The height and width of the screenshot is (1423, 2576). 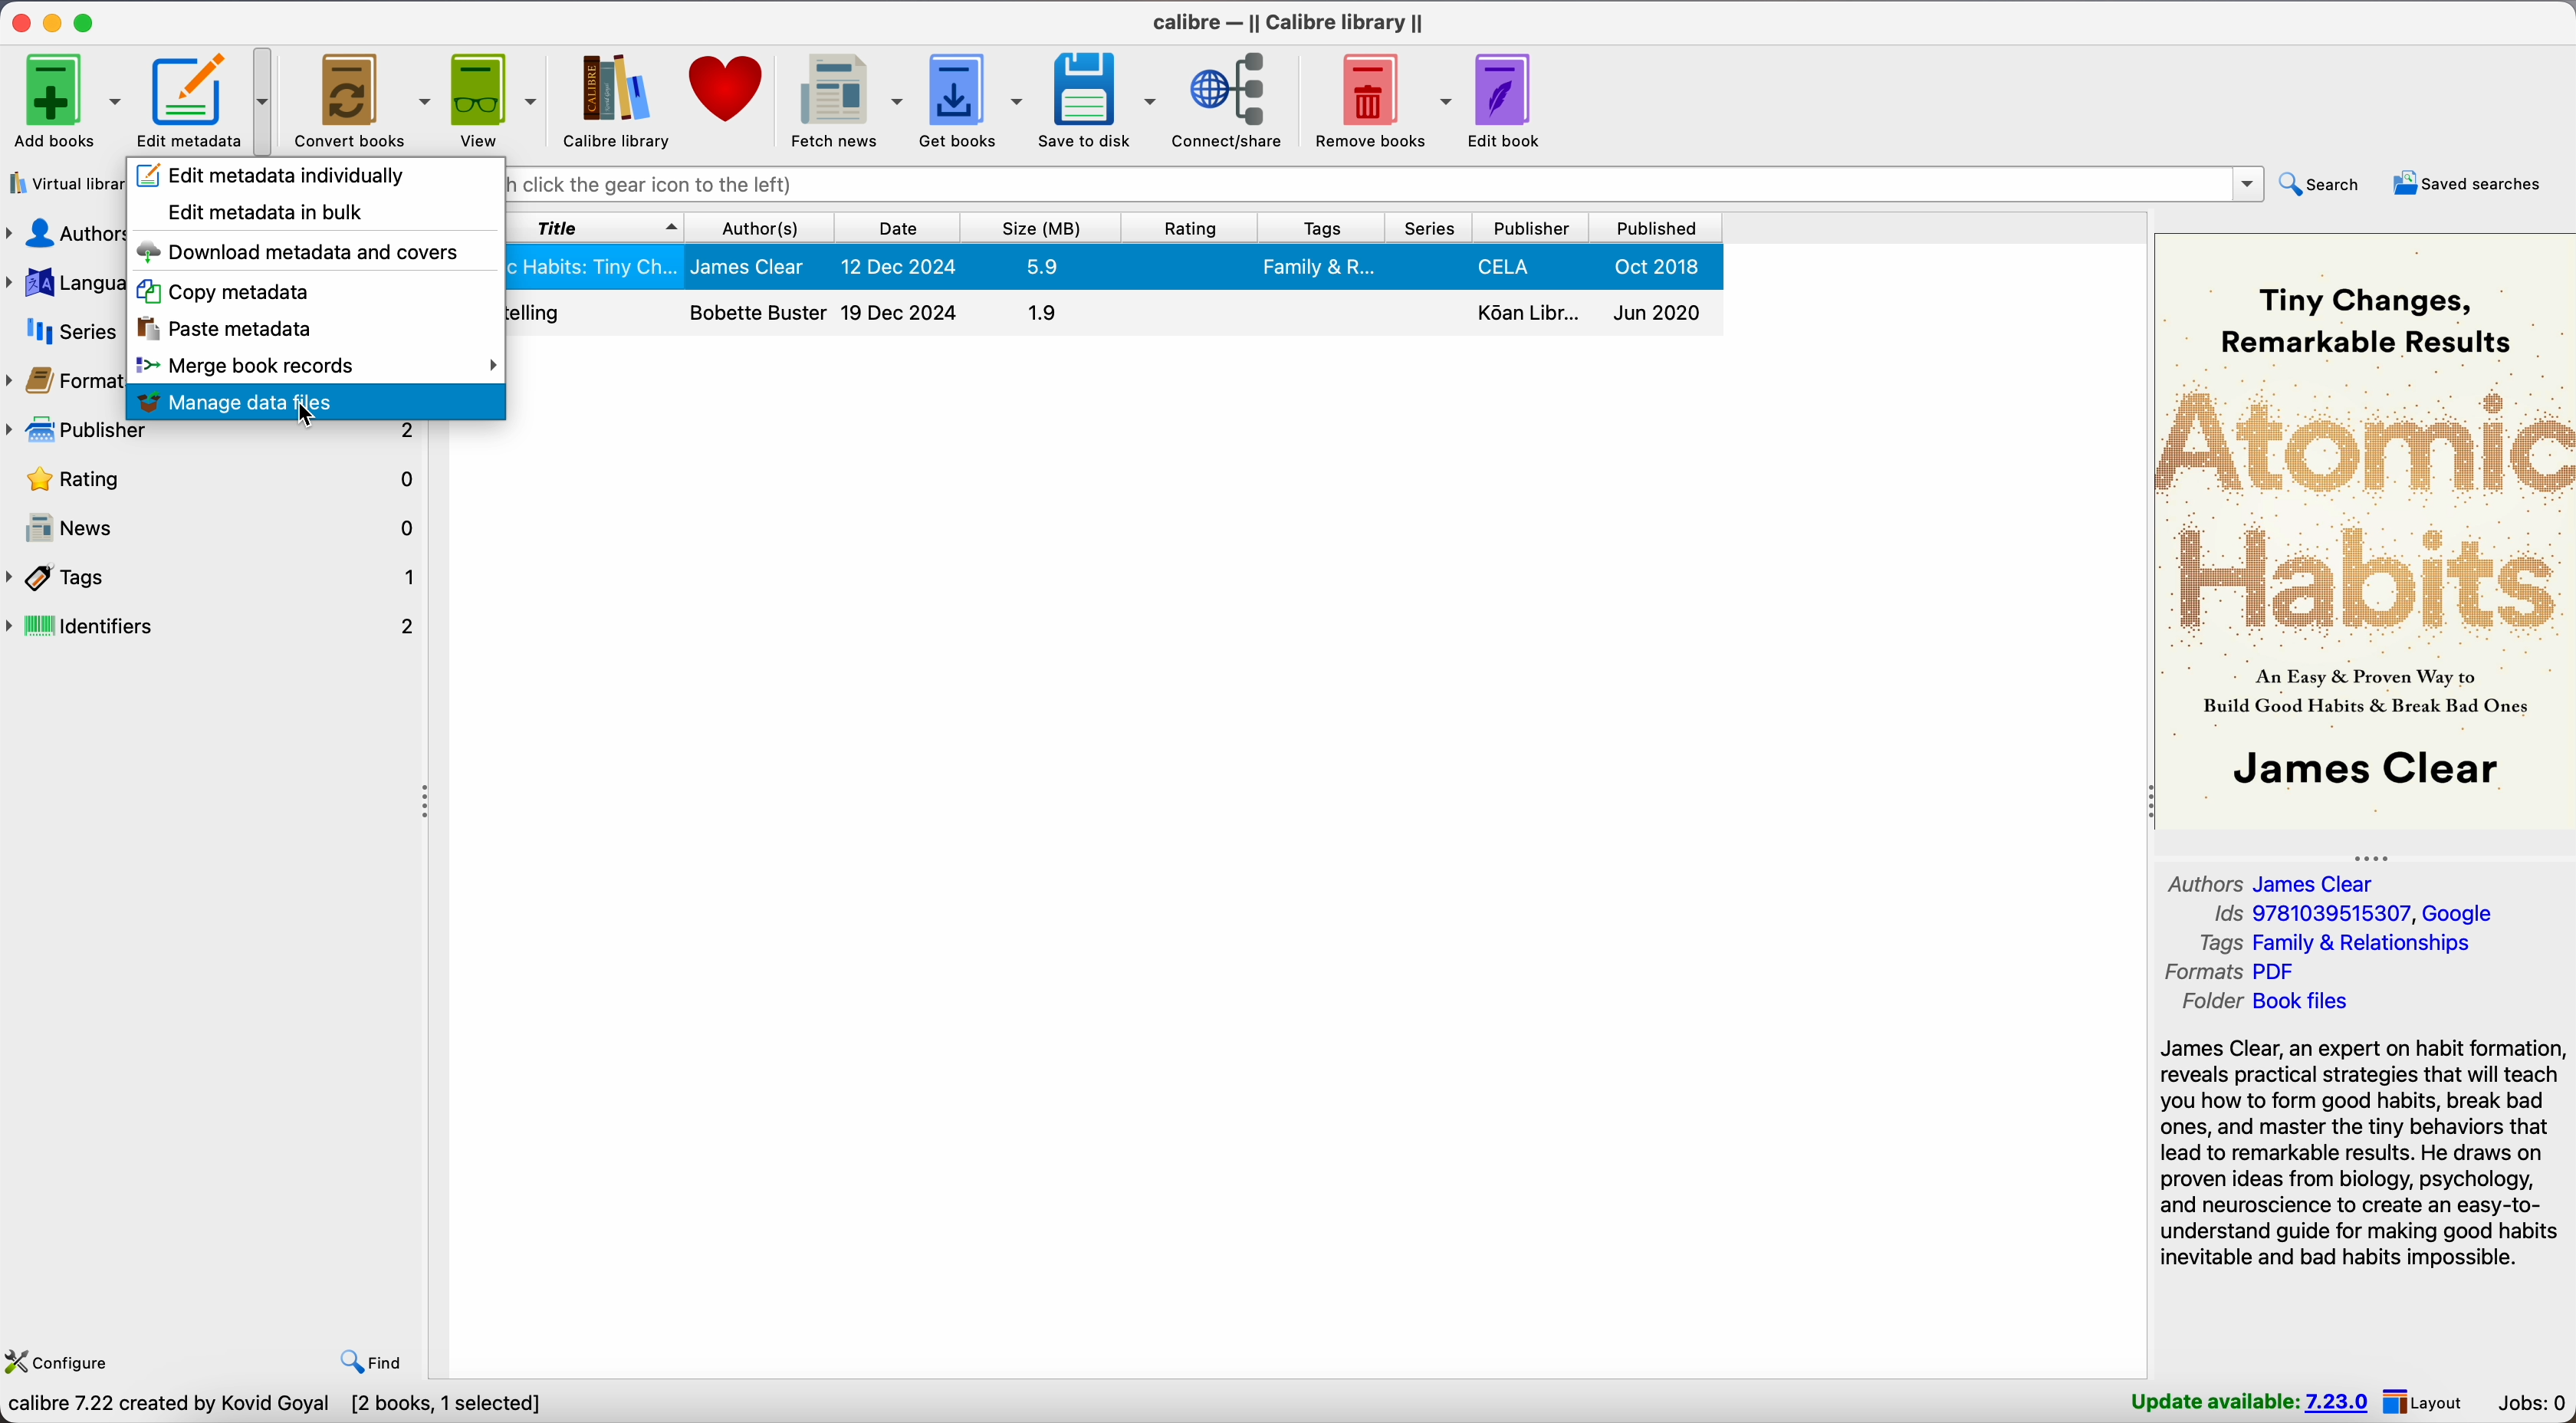 What do you see at coordinates (222, 529) in the screenshot?
I see `news` at bounding box center [222, 529].